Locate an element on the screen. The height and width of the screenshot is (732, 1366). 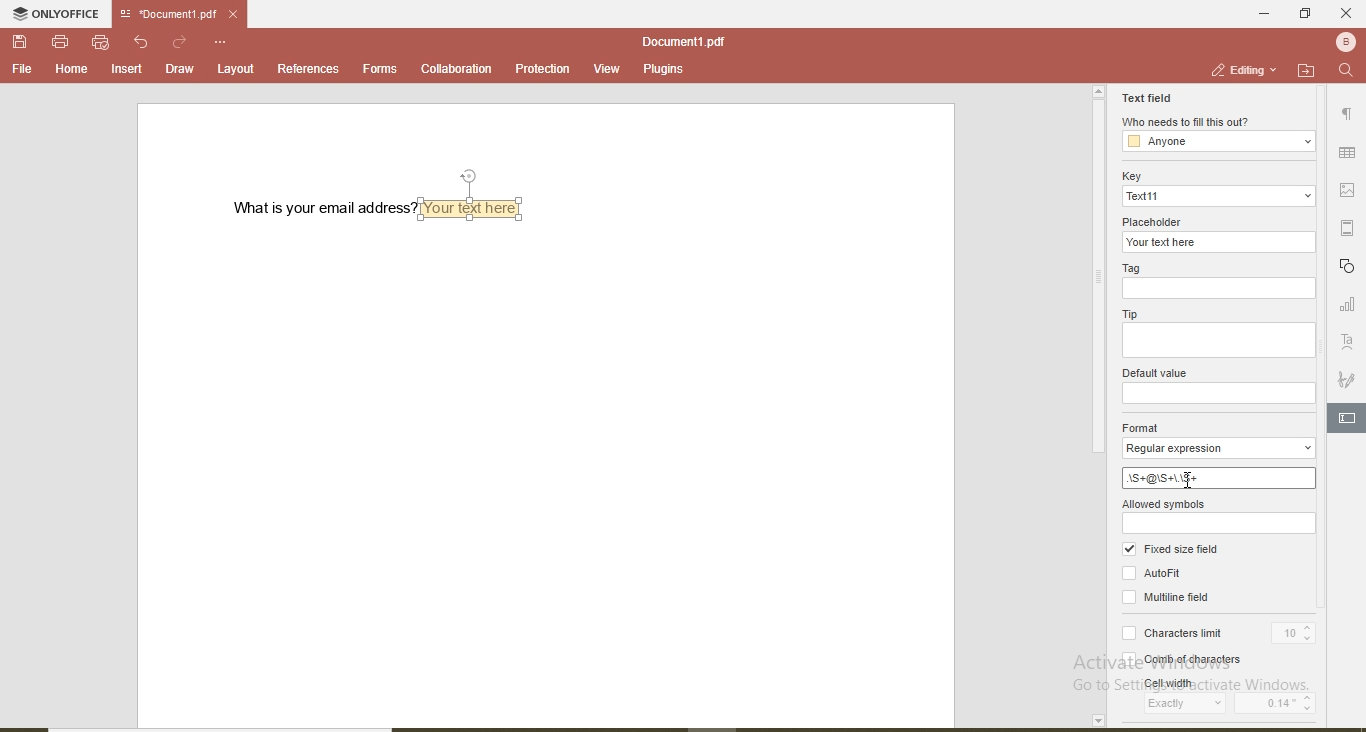
close file is located at coordinates (240, 14).